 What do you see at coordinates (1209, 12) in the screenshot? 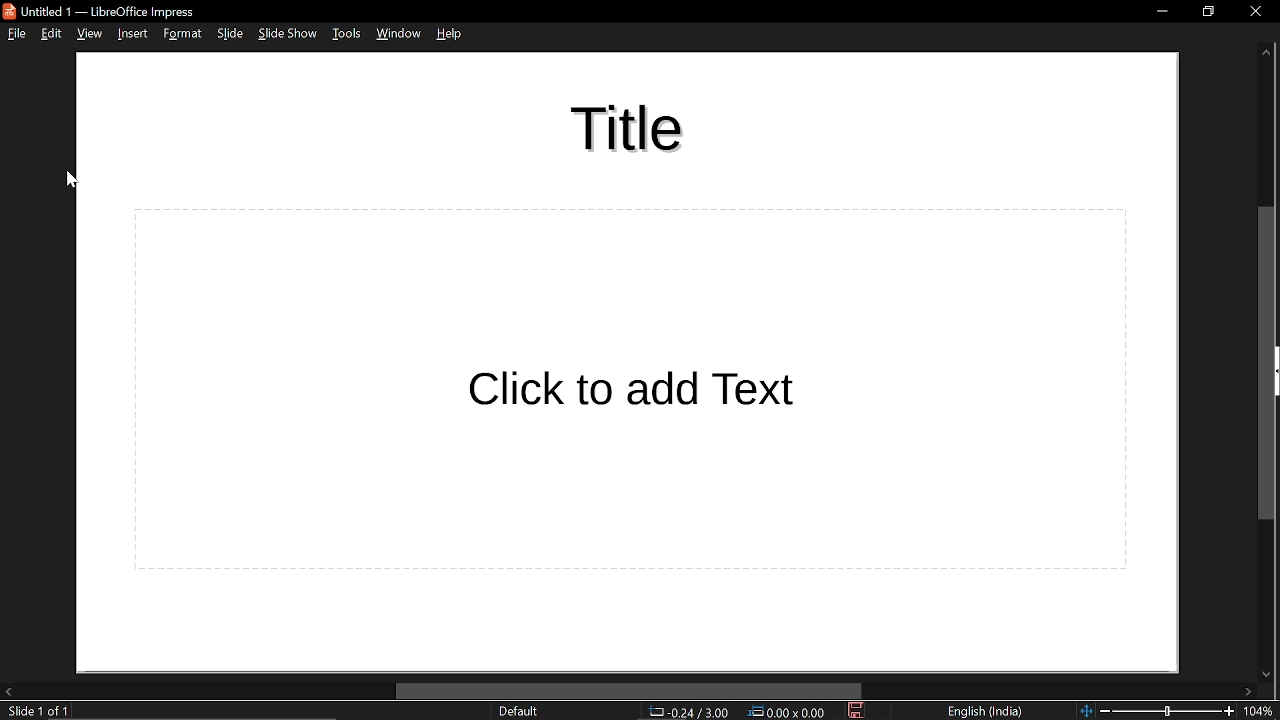
I see `restore down` at bounding box center [1209, 12].